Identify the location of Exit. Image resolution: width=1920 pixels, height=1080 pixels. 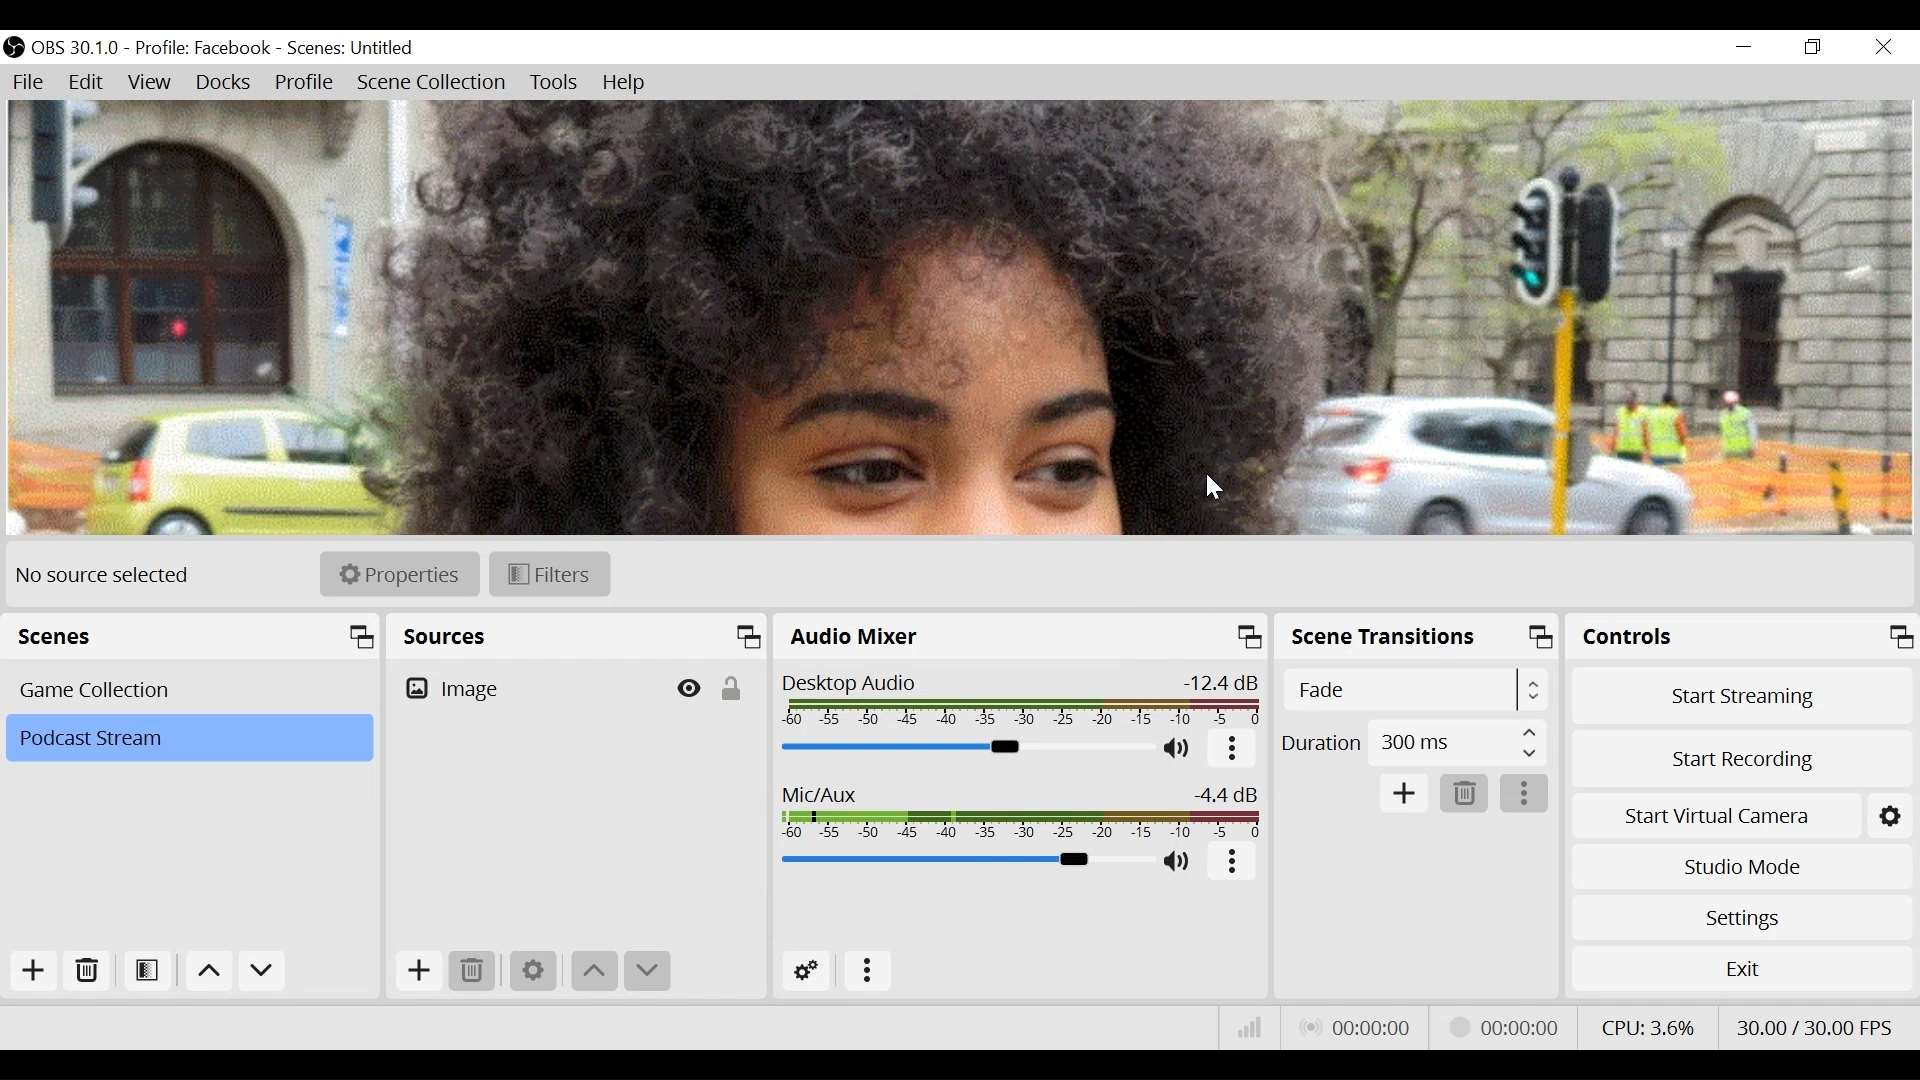
(1745, 972).